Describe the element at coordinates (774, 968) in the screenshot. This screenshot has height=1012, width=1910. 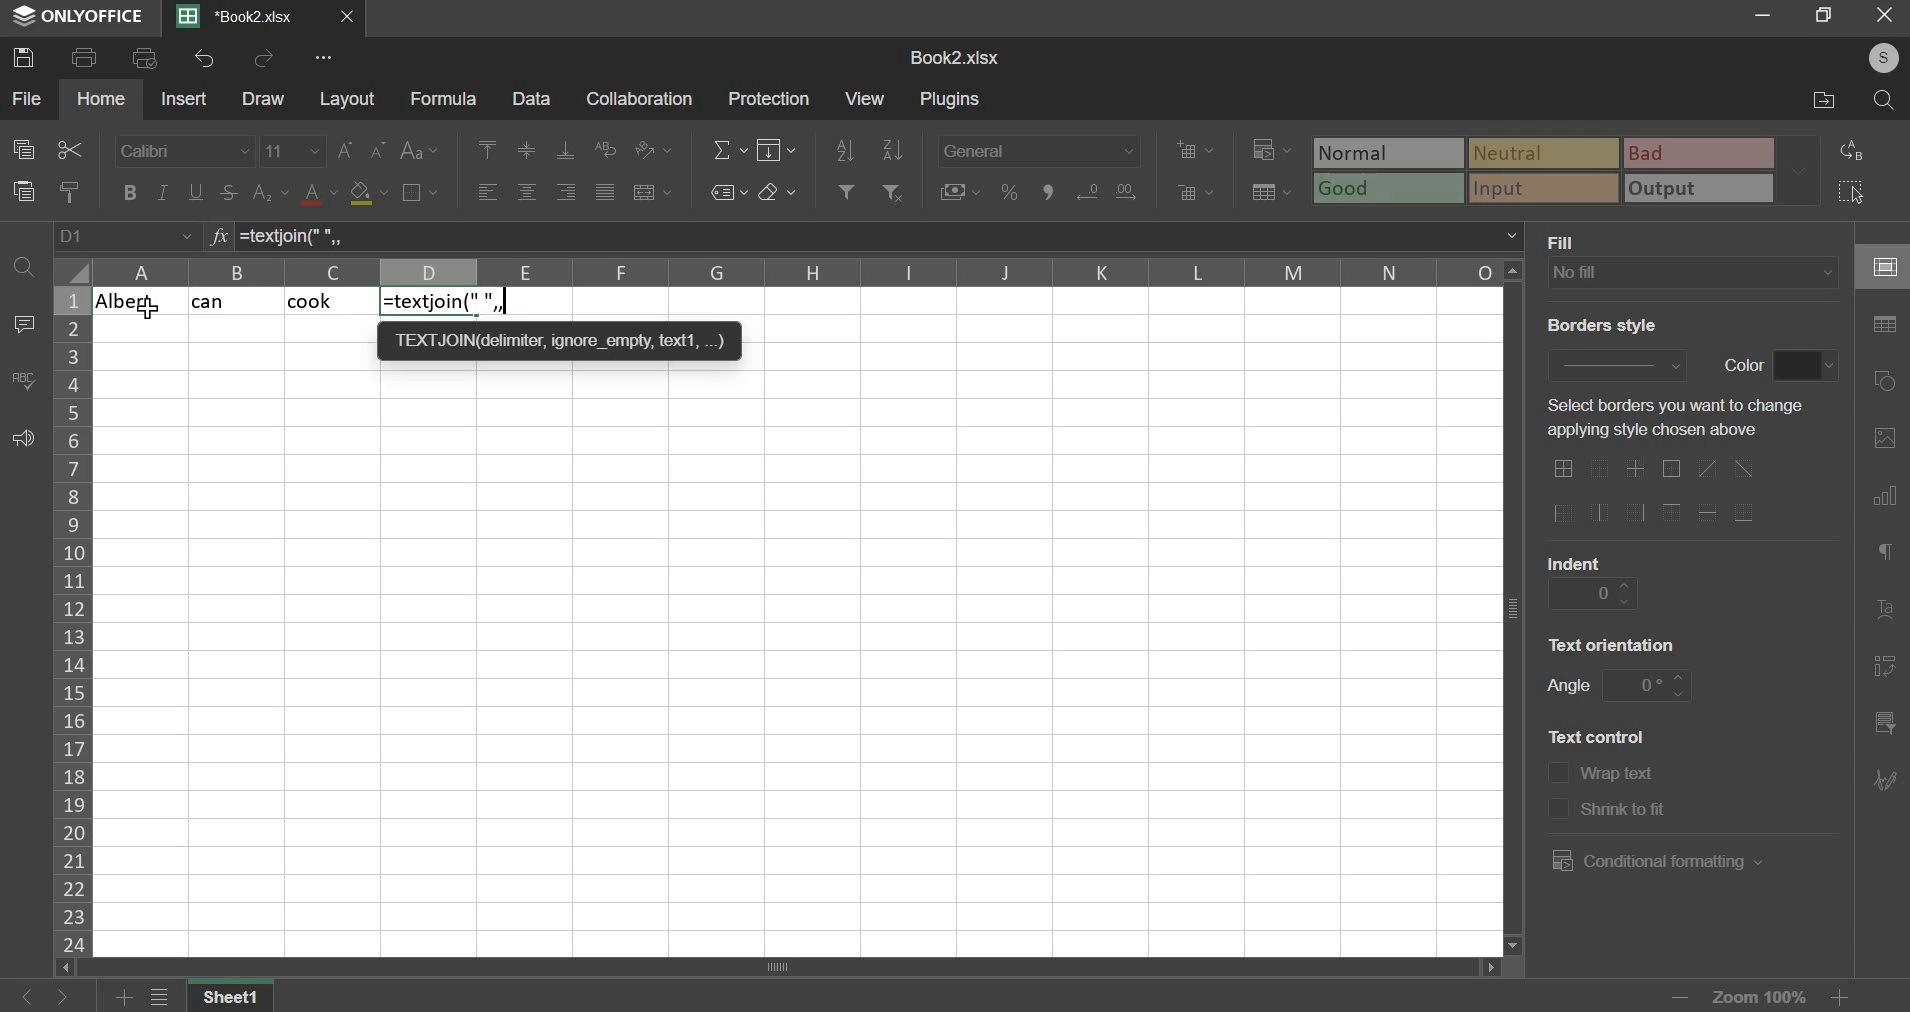
I see `scroll bar` at that location.